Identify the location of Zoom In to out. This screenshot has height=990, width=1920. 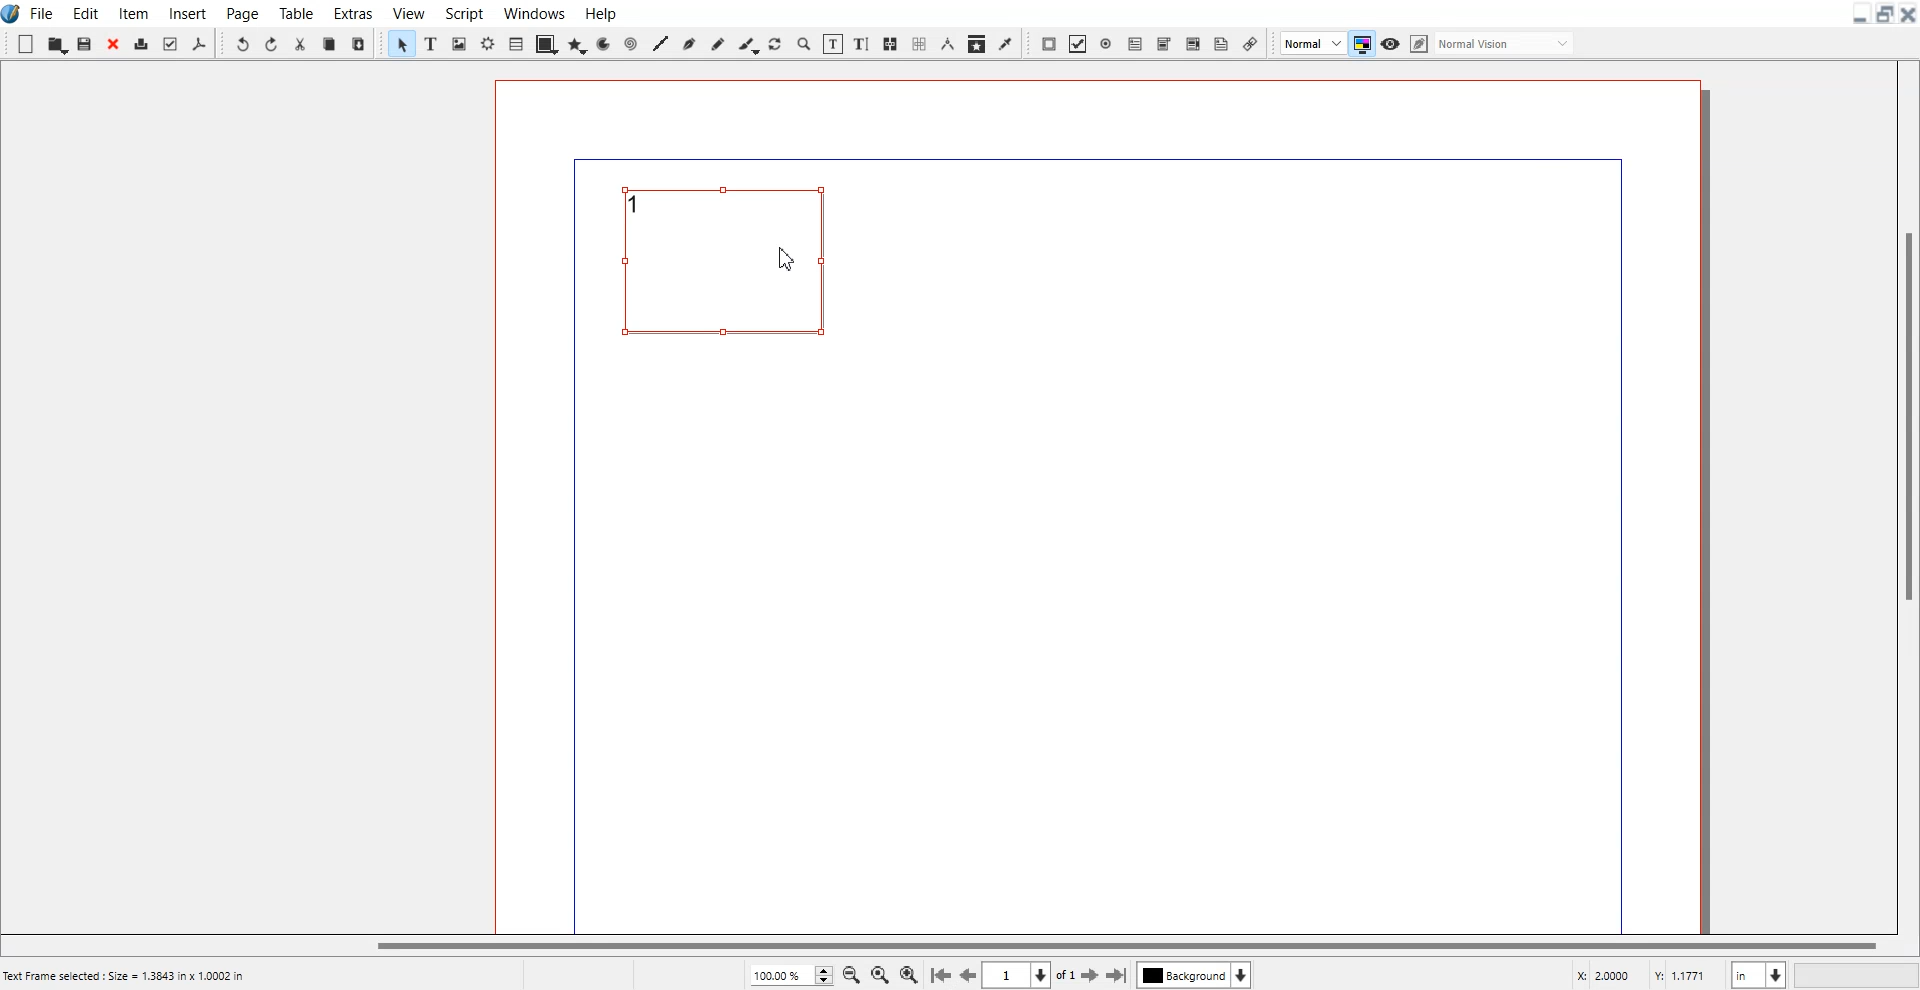
(804, 43).